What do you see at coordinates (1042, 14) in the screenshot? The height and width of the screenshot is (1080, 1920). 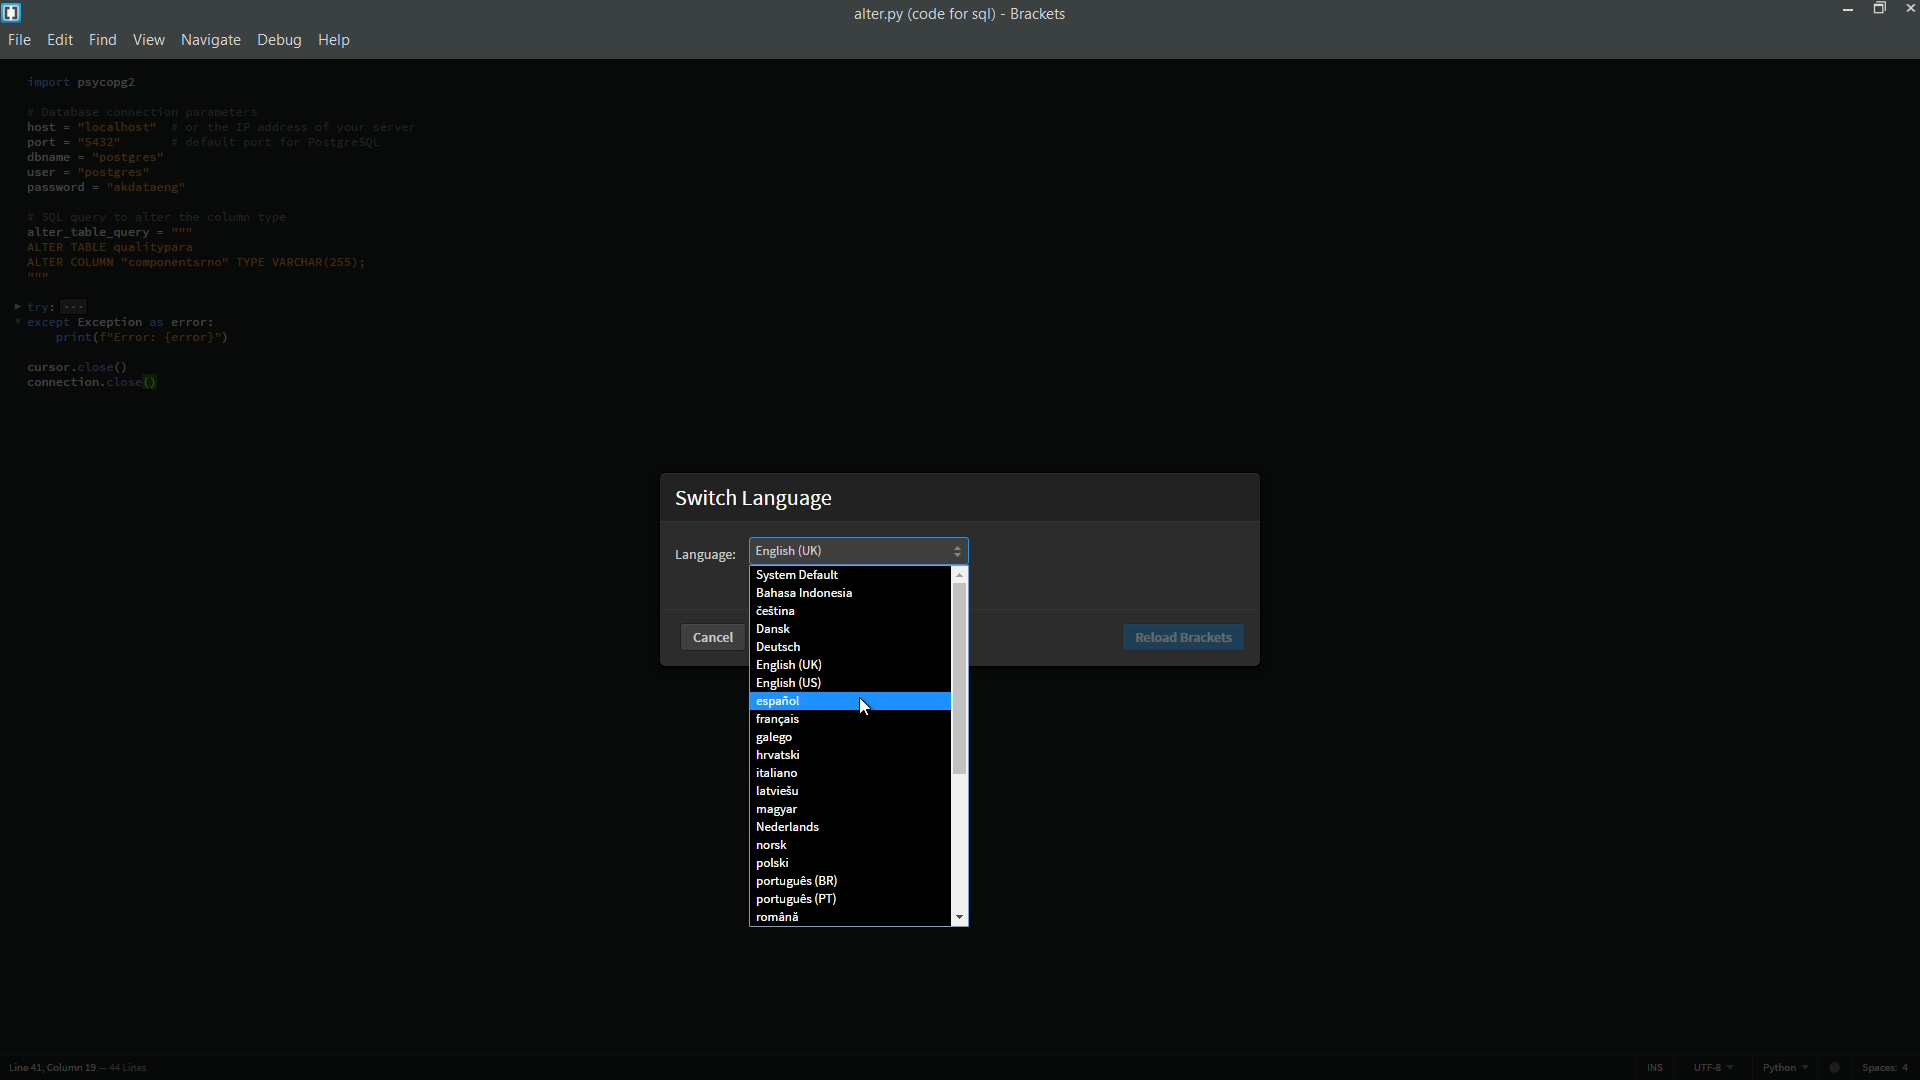 I see `app name` at bounding box center [1042, 14].